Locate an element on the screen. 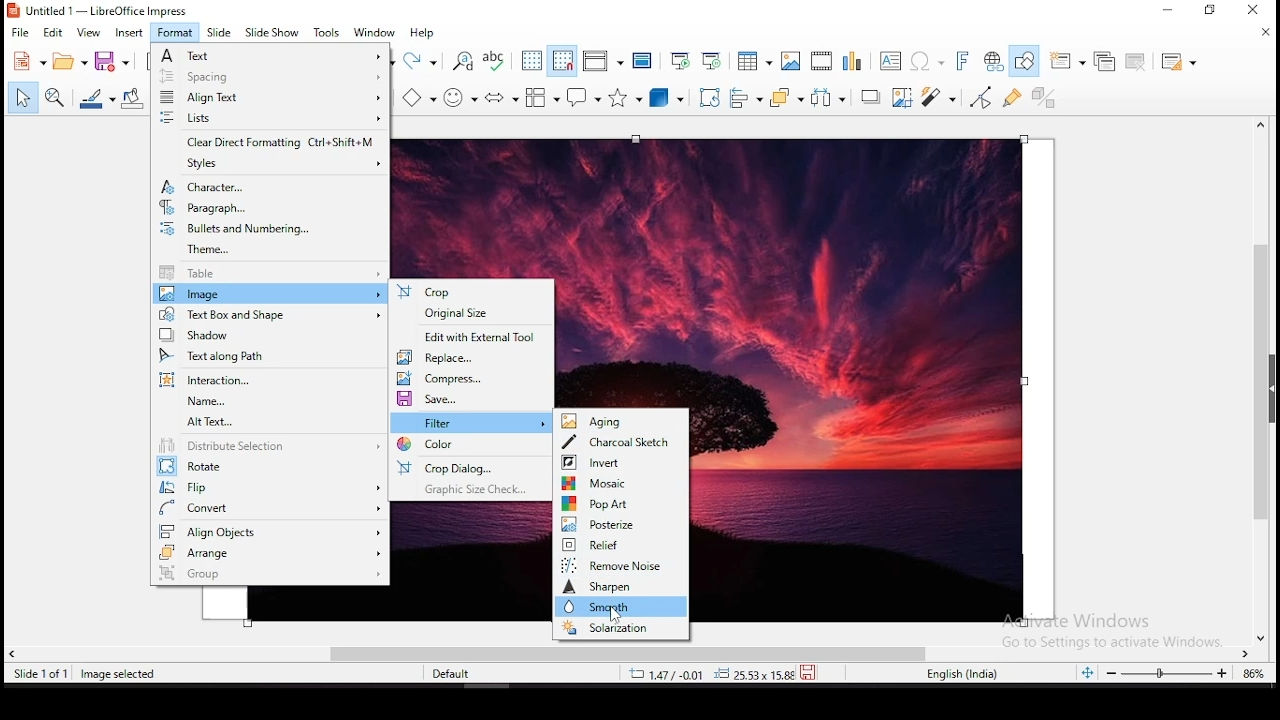 Image resolution: width=1280 pixels, height=720 pixels. open is located at coordinates (68, 62).